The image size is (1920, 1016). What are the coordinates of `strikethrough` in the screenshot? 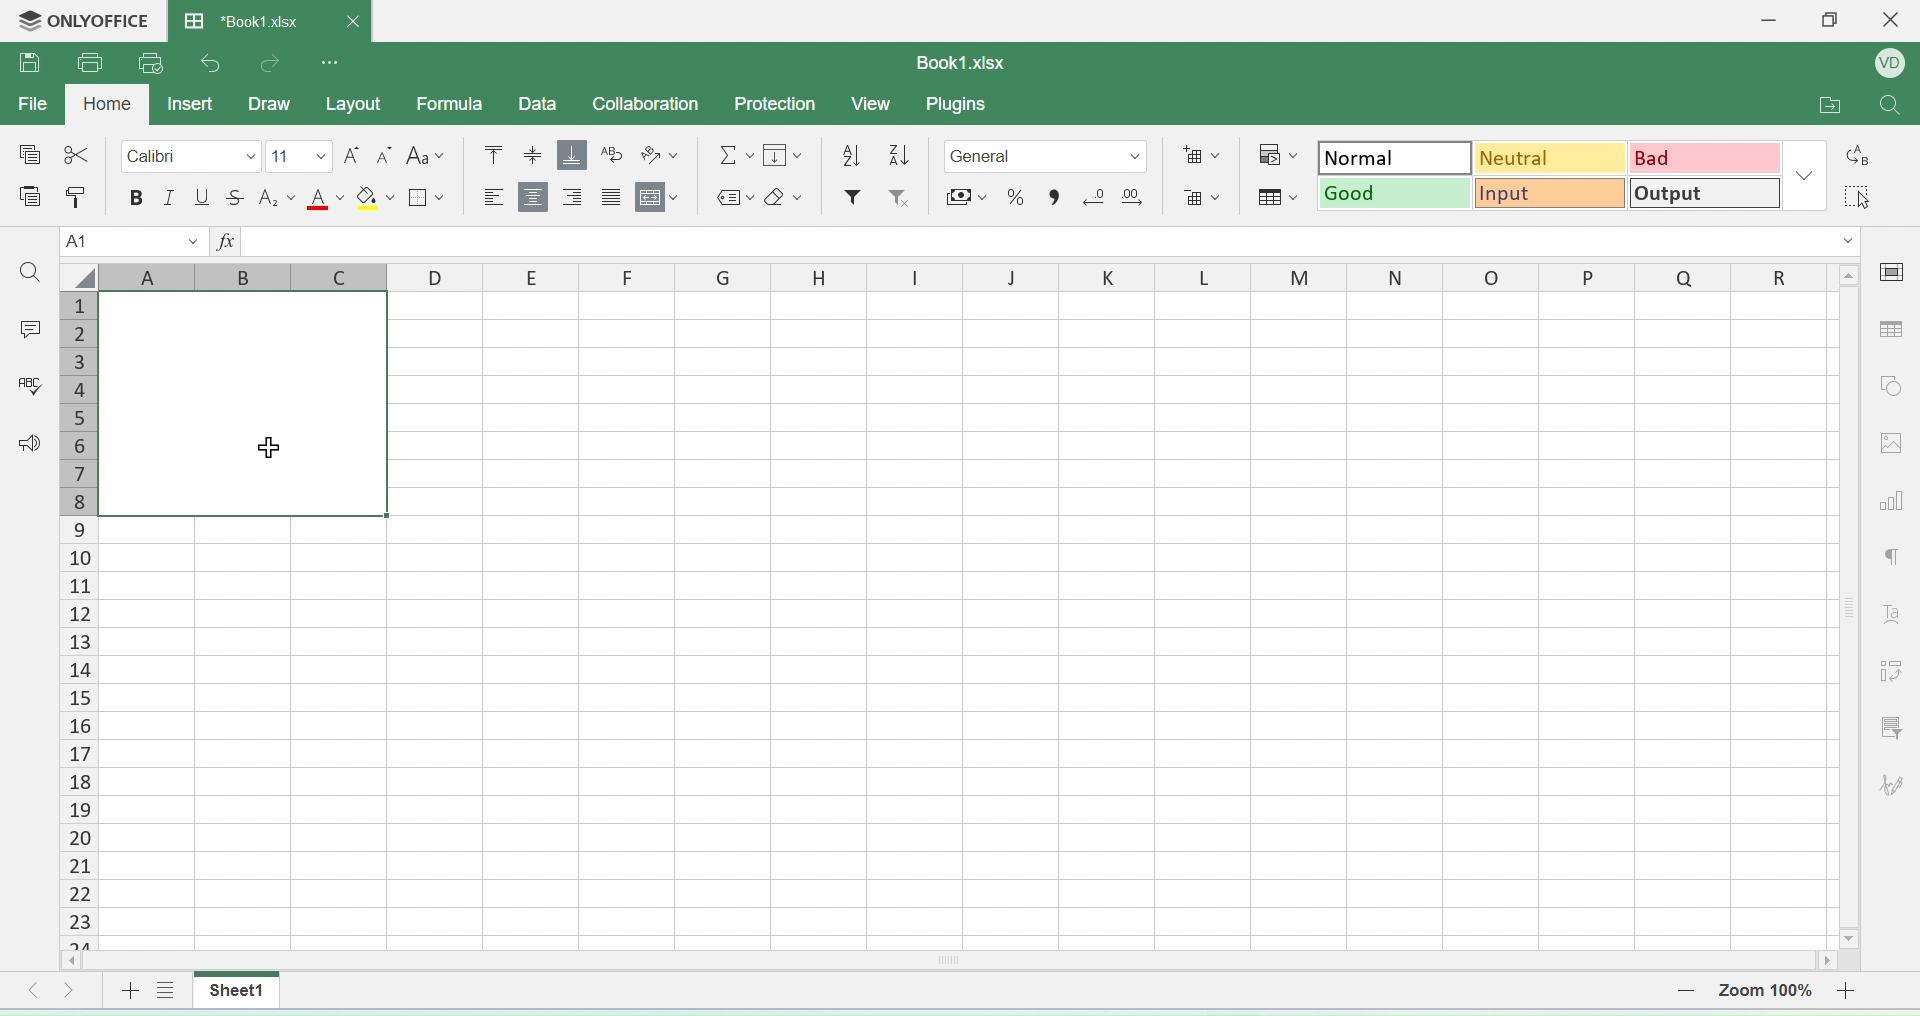 It's located at (235, 196).